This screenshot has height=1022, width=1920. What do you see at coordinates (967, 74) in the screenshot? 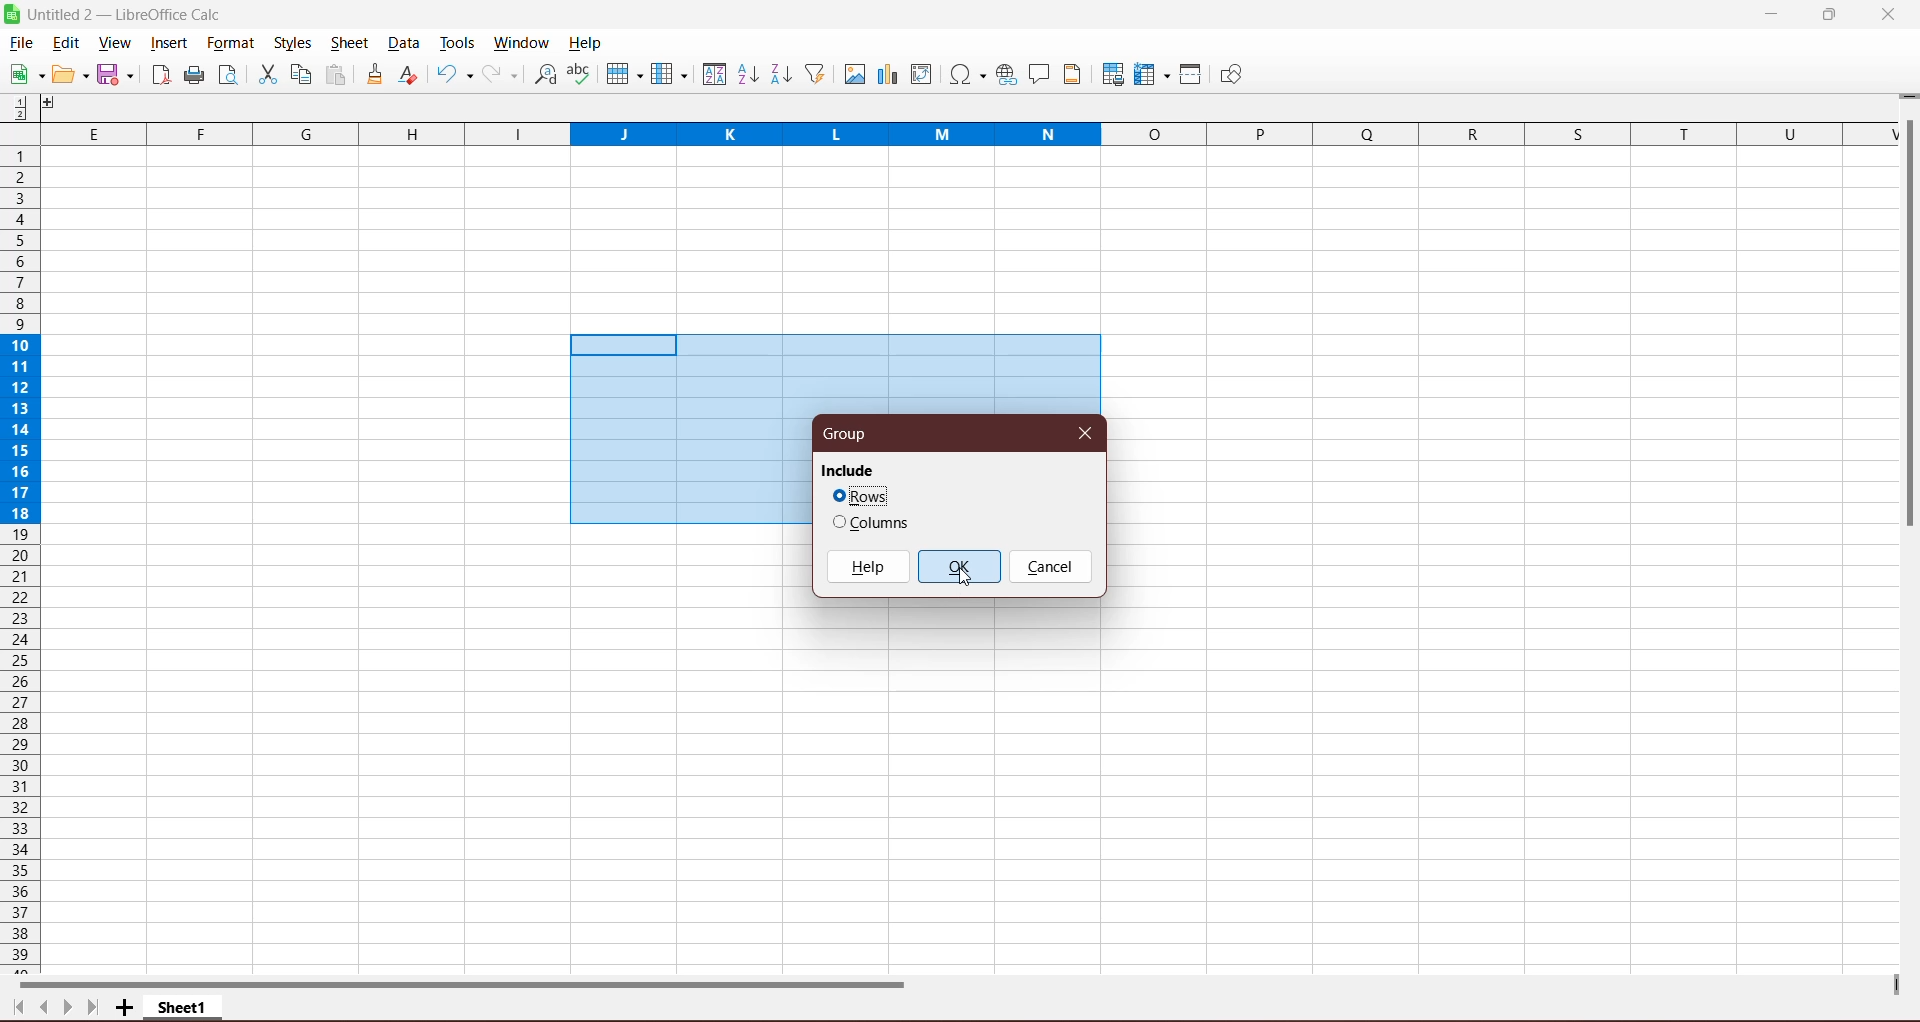
I see `Insert Special Characters` at bounding box center [967, 74].